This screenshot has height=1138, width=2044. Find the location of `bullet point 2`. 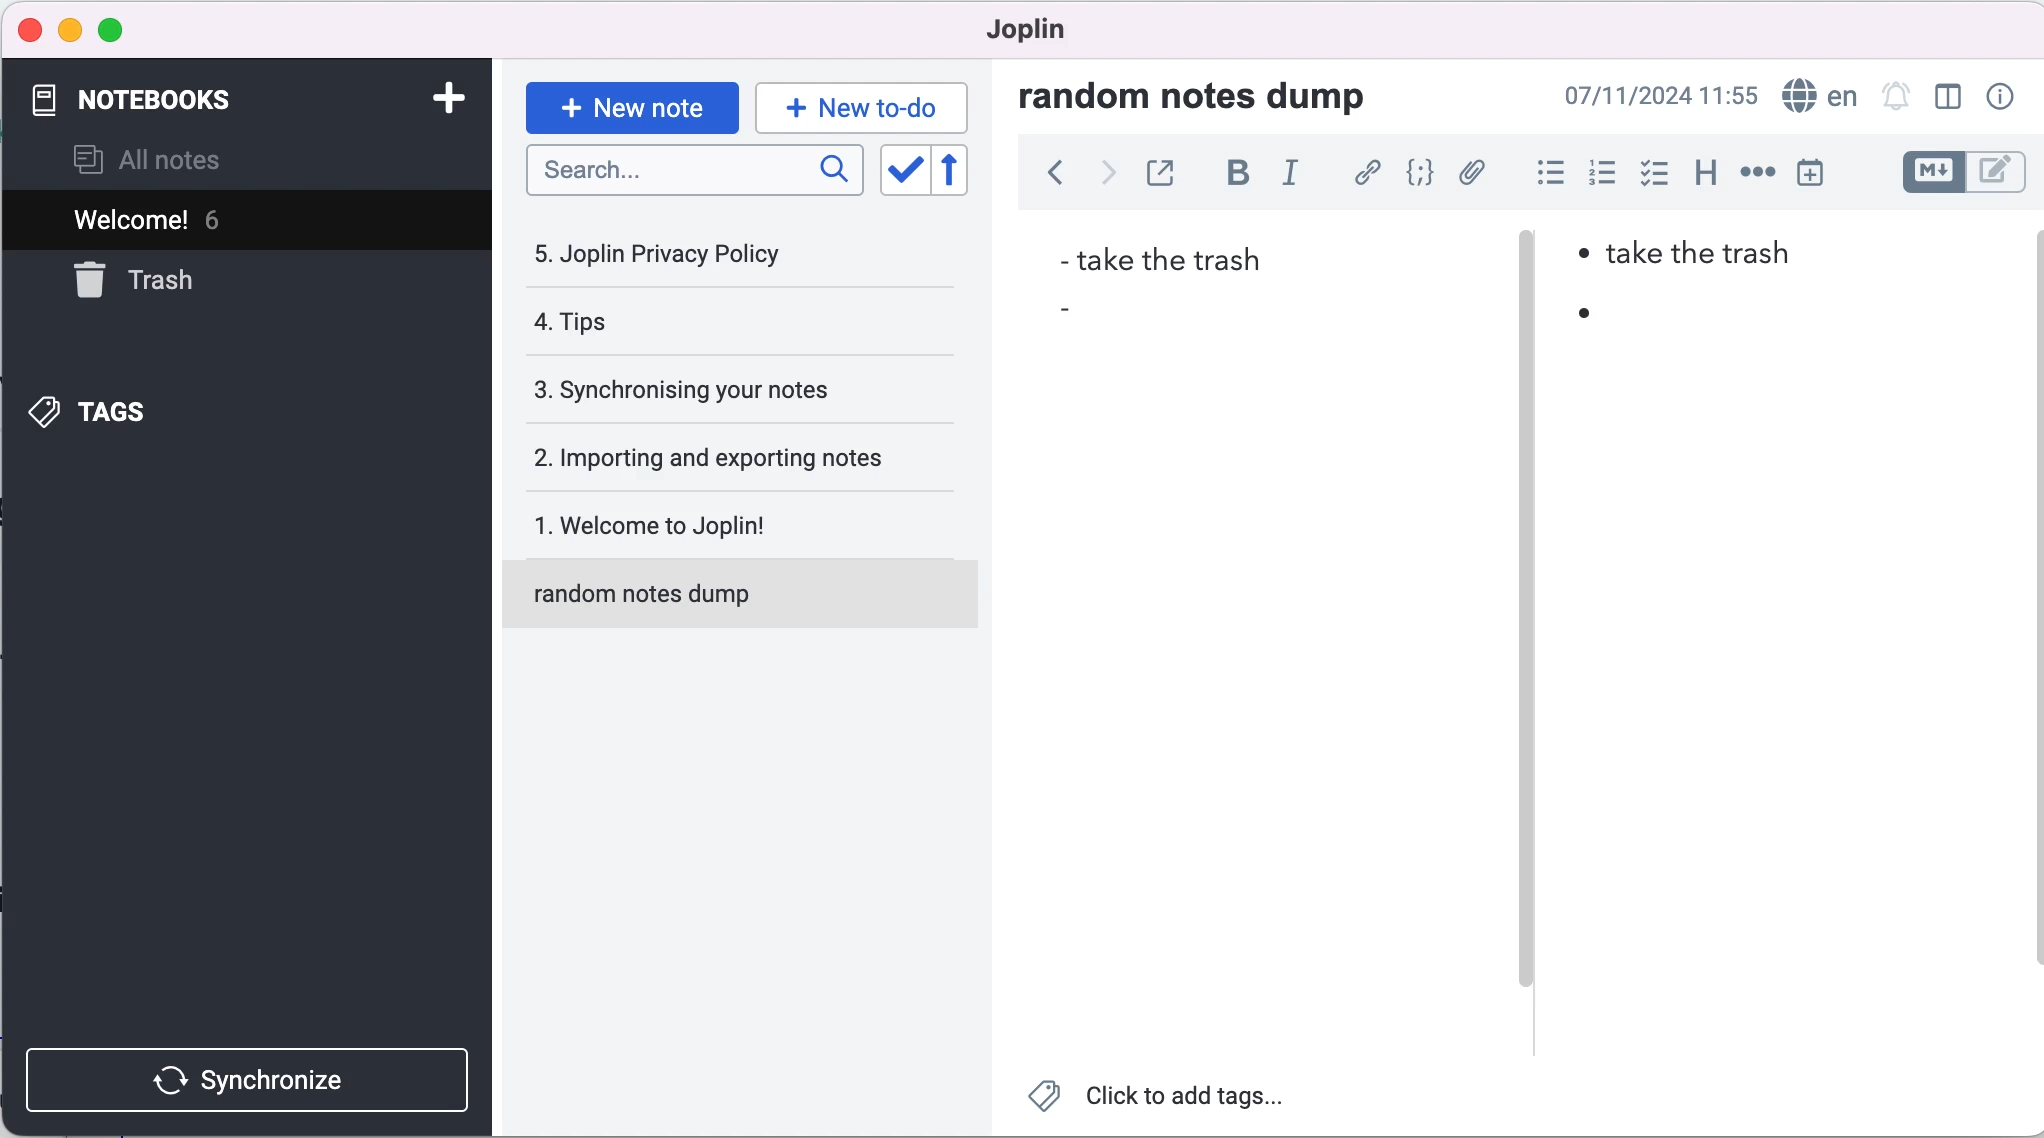

bullet point 2 is located at coordinates (1078, 306).